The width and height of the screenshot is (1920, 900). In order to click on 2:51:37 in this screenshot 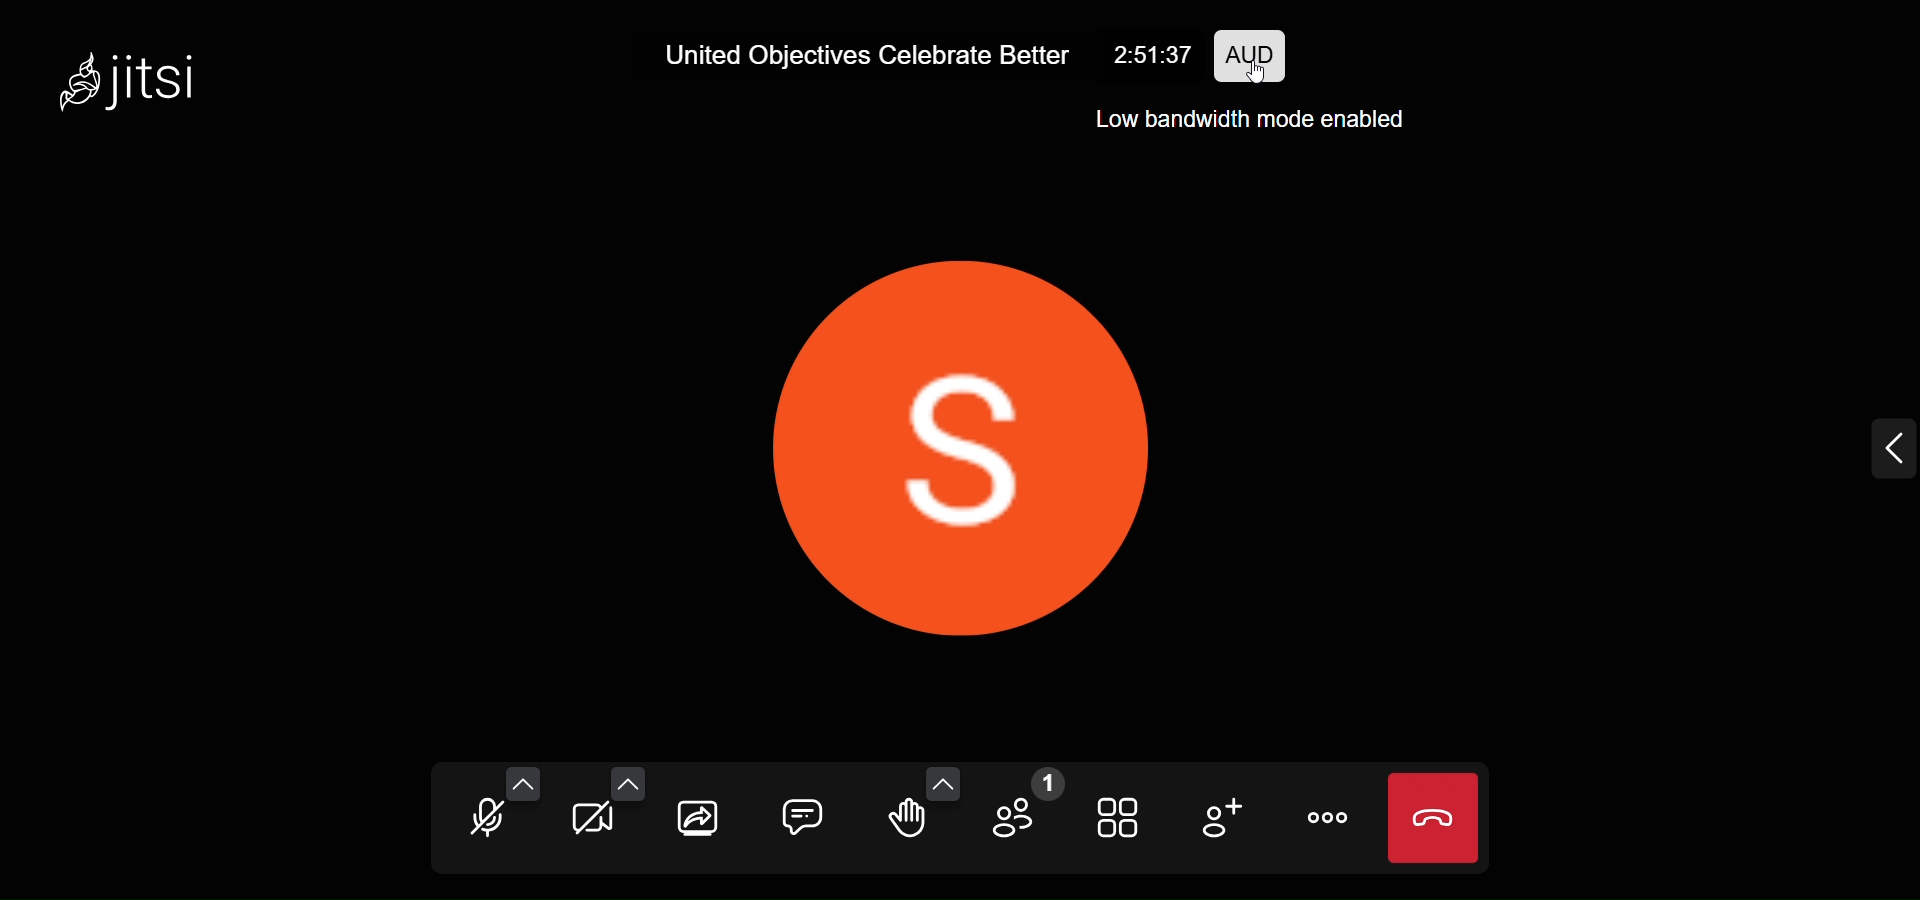, I will do `click(1149, 56)`.